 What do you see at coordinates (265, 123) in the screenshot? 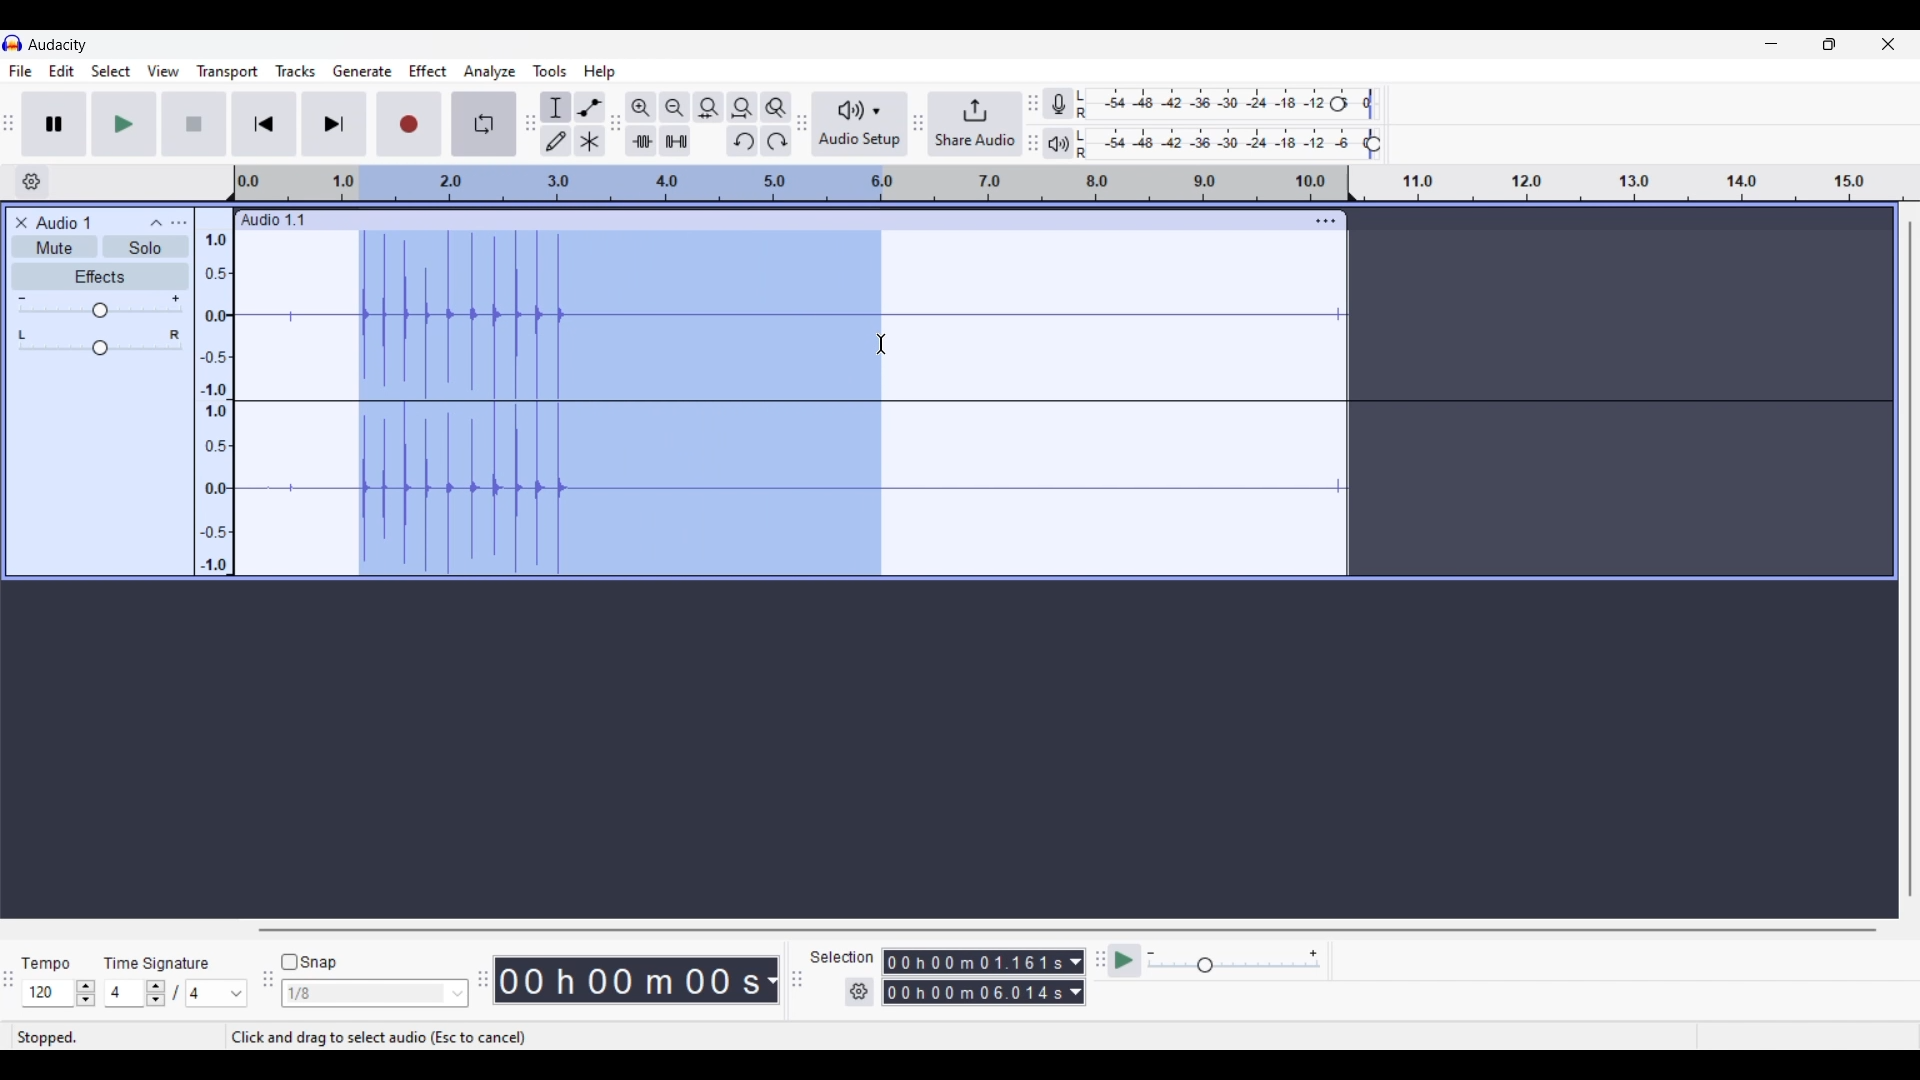
I see `Skip/Select to start` at bounding box center [265, 123].